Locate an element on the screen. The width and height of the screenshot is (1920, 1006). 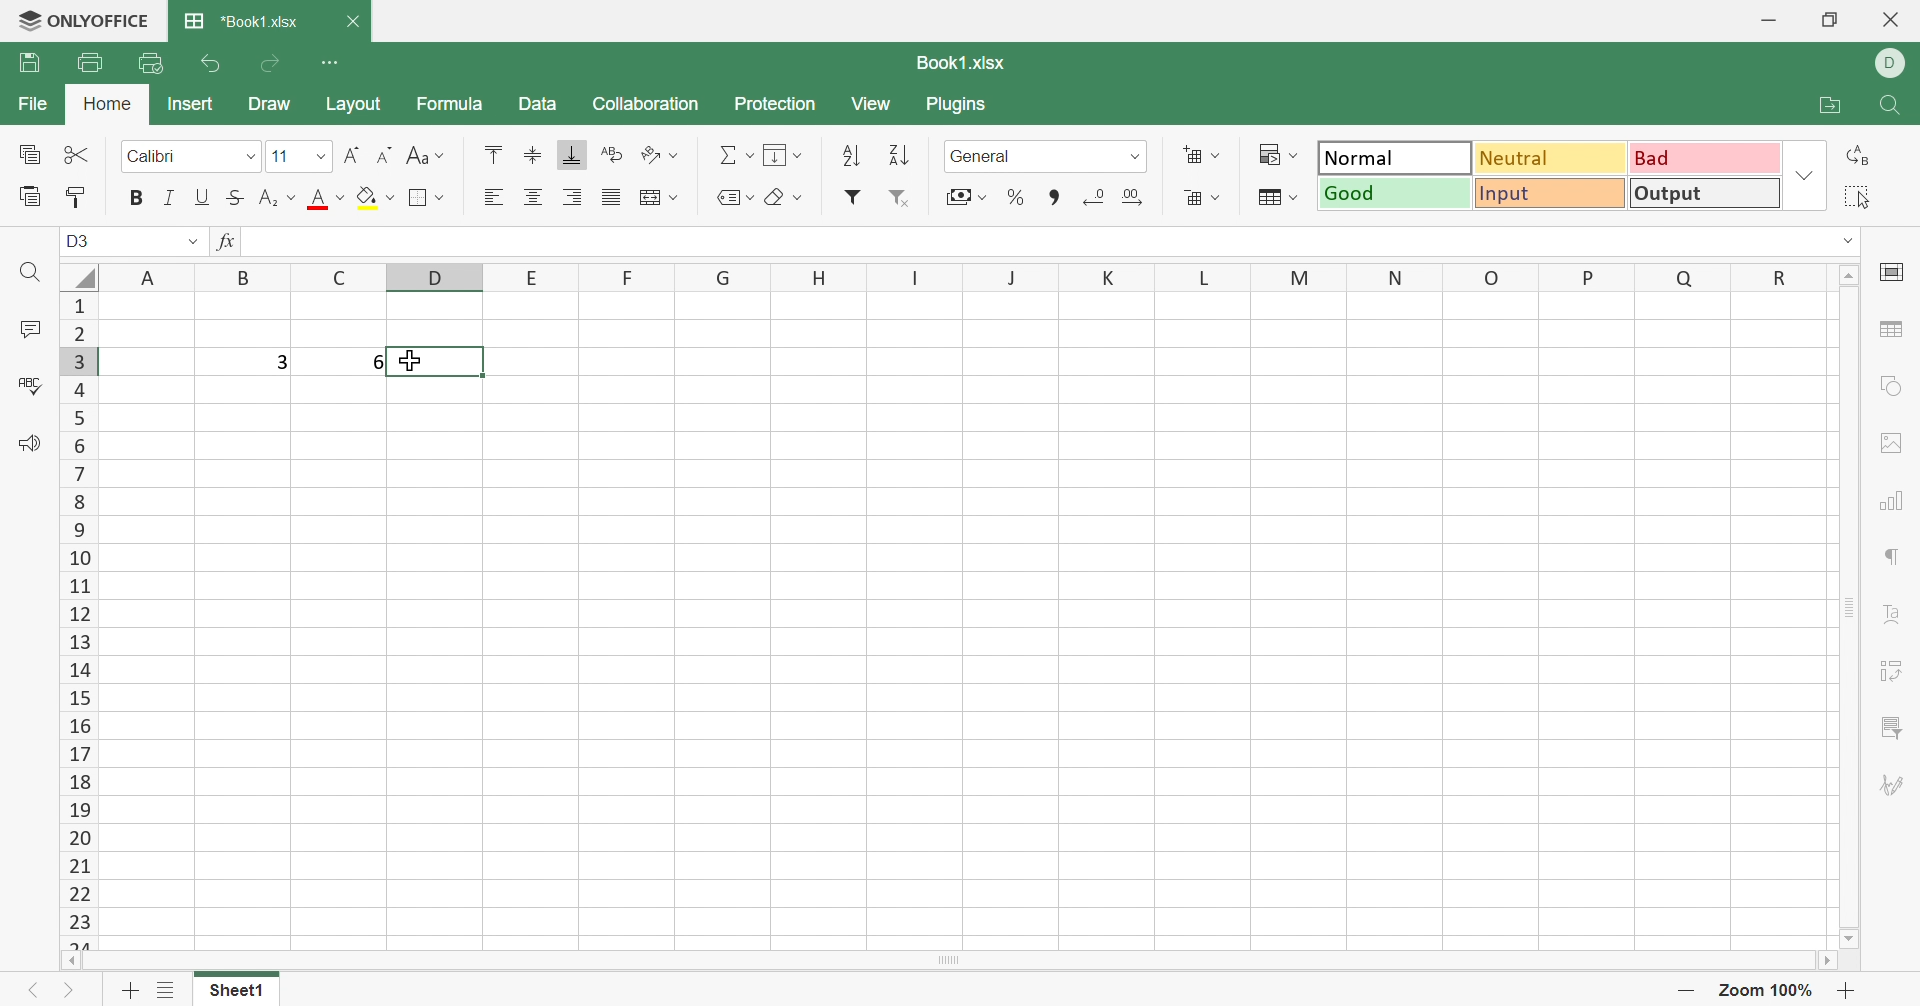
Find is located at coordinates (34, 276).